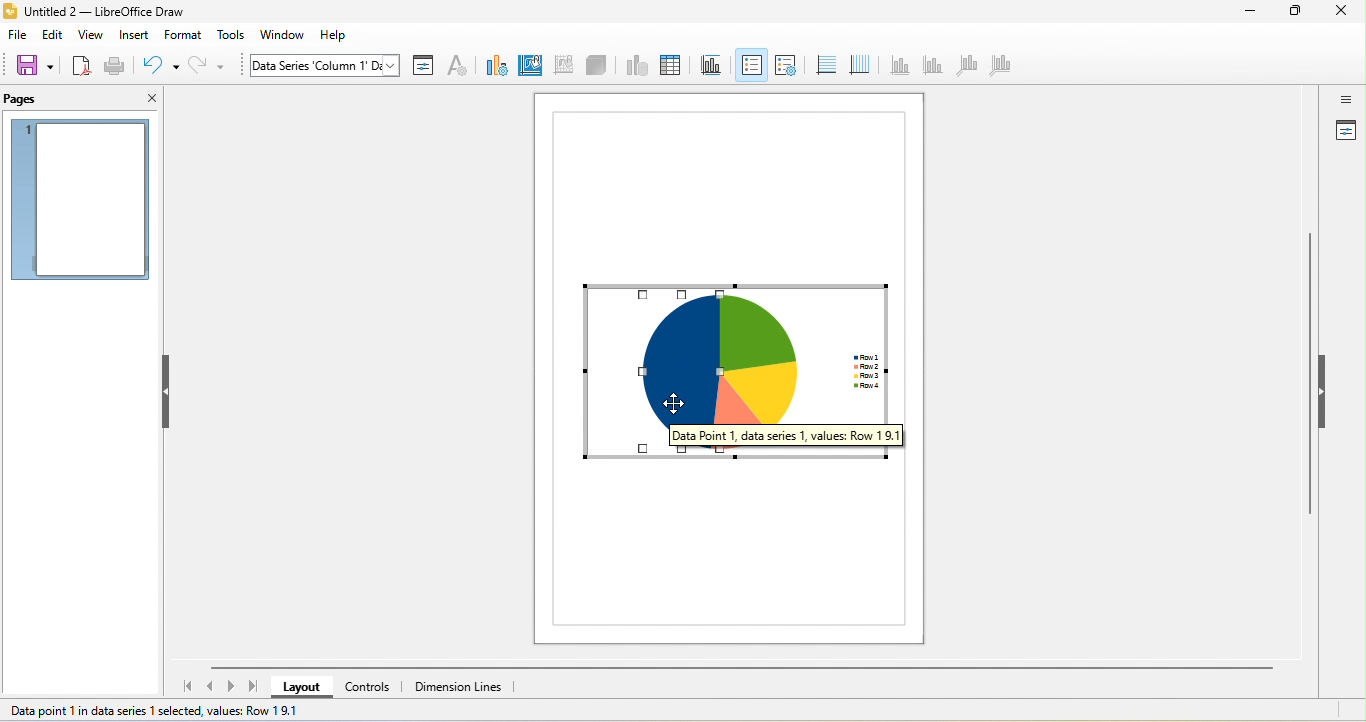 The width and height of the screenshot is (1366, 722). I want to click on cursor movement, so click(675, 405).